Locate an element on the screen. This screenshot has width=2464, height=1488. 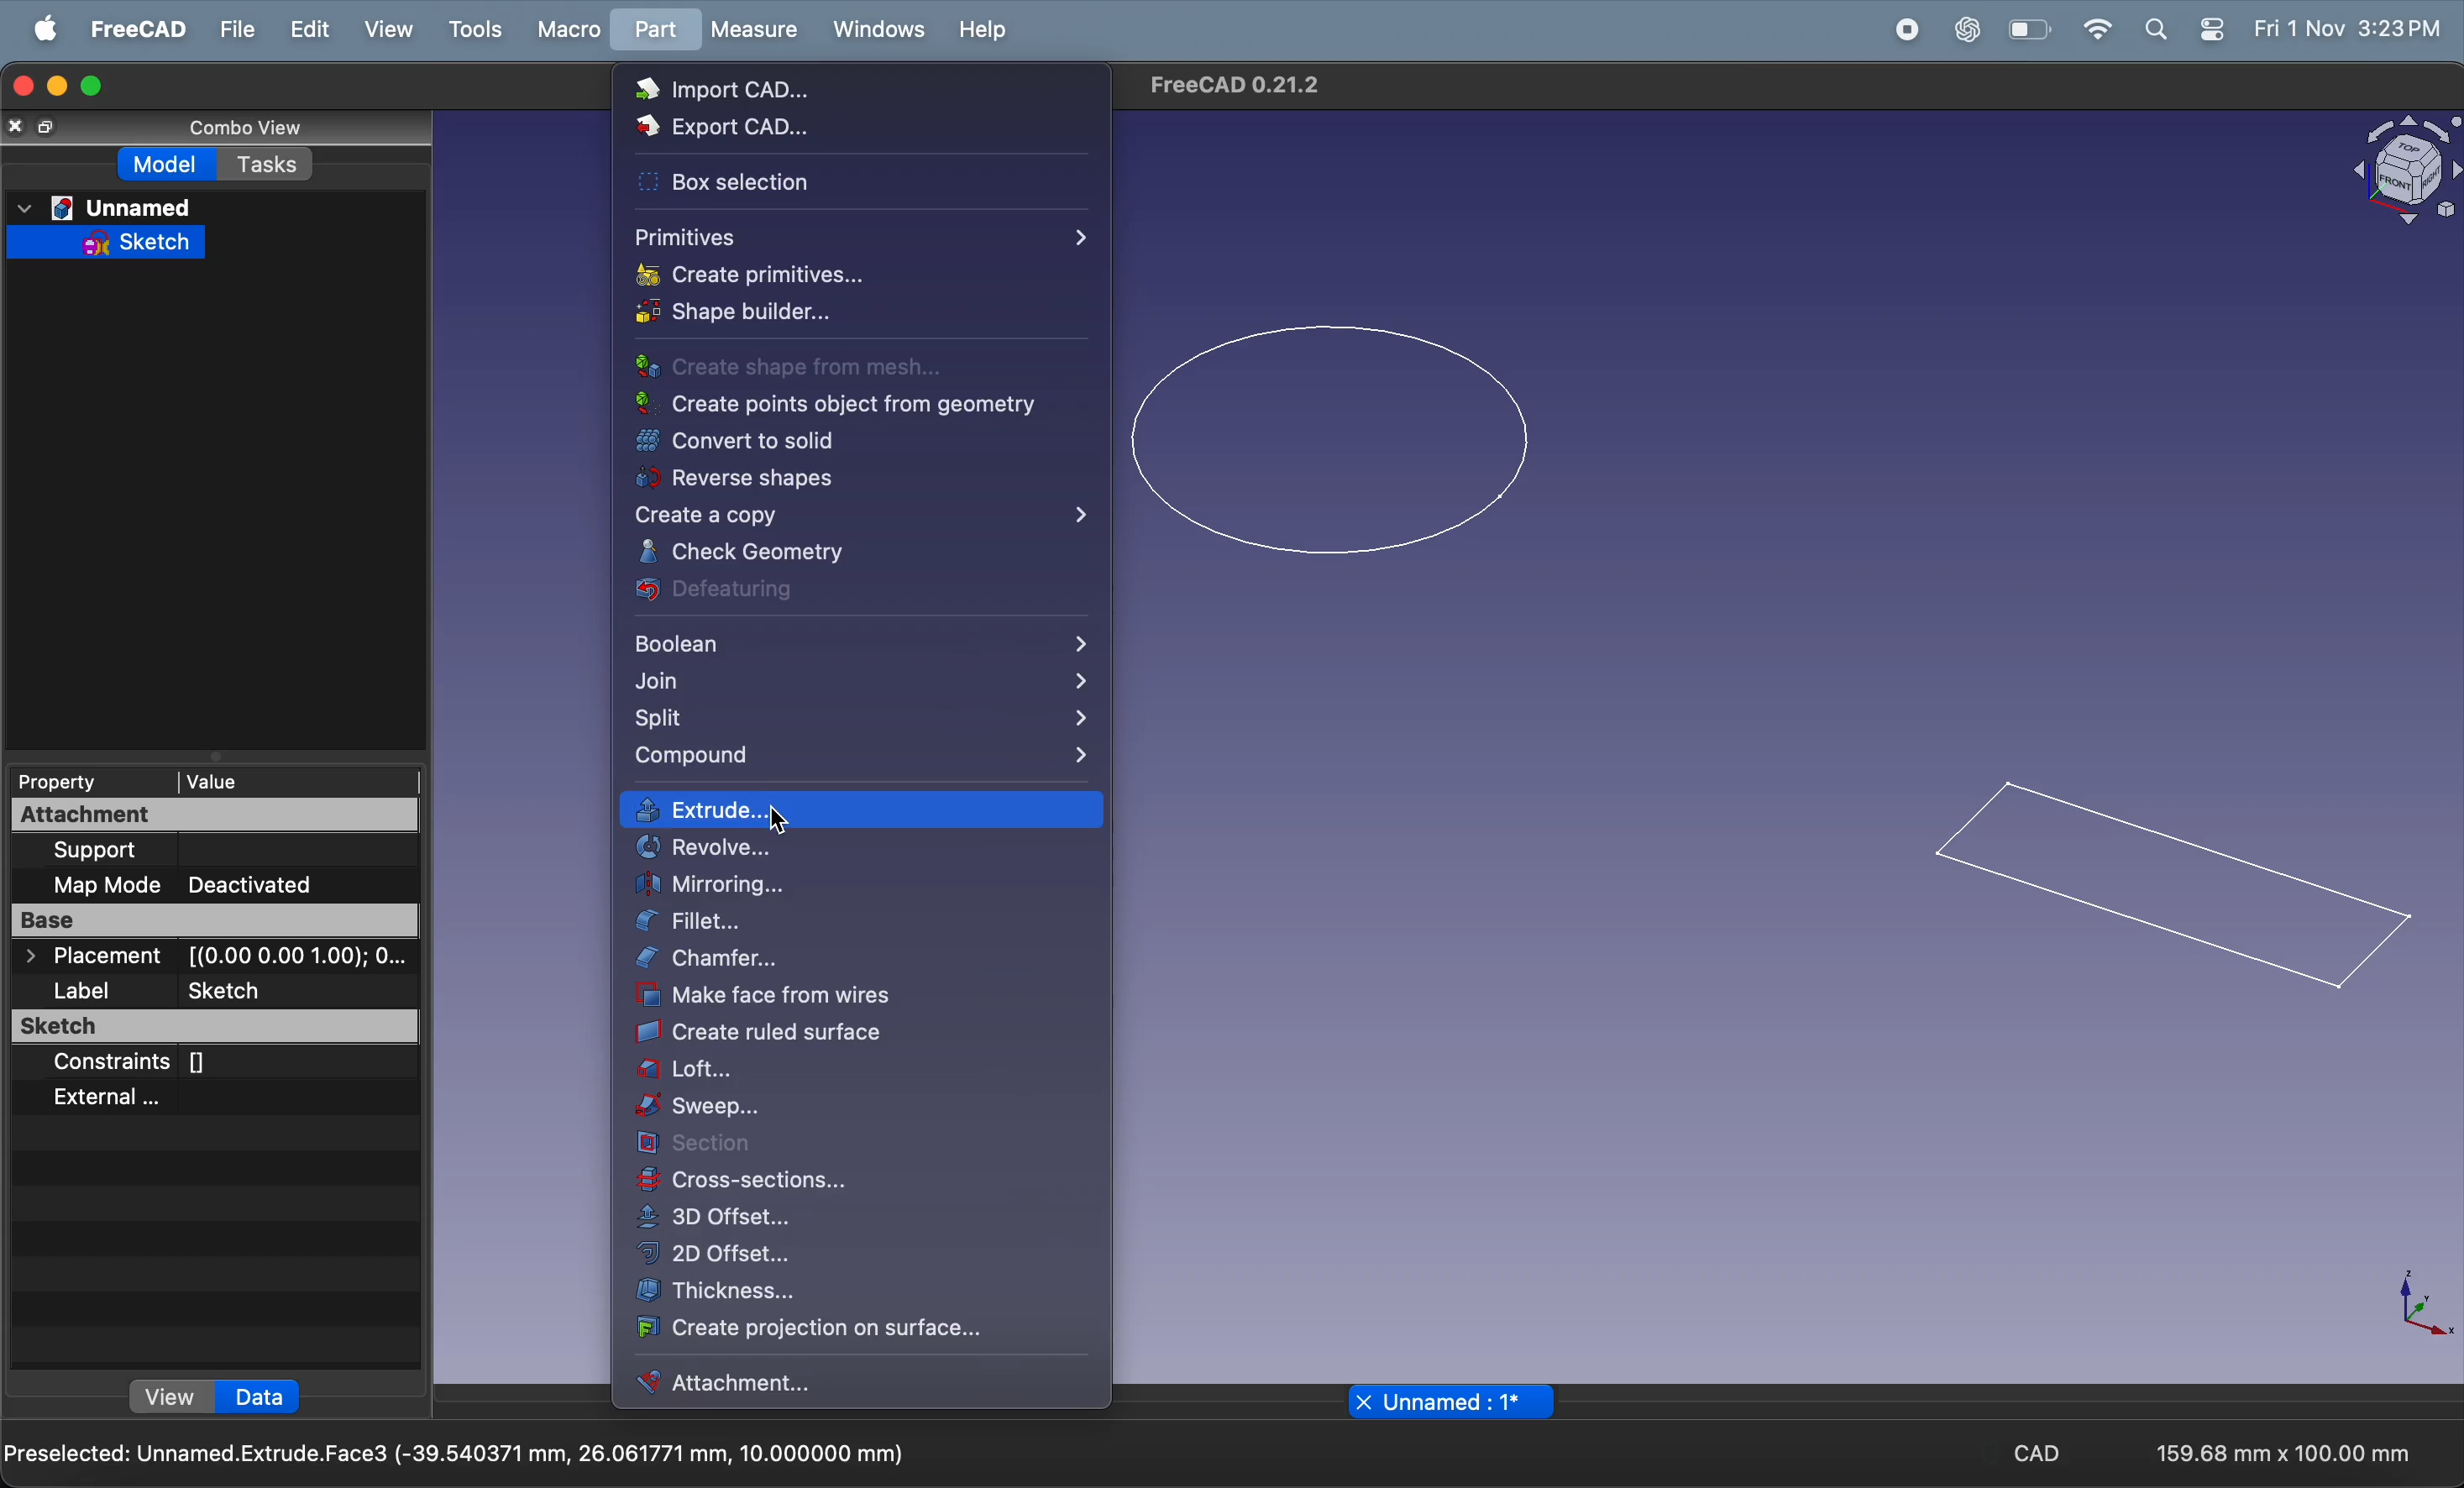
Revolve... is located at coordinates (838, 849).